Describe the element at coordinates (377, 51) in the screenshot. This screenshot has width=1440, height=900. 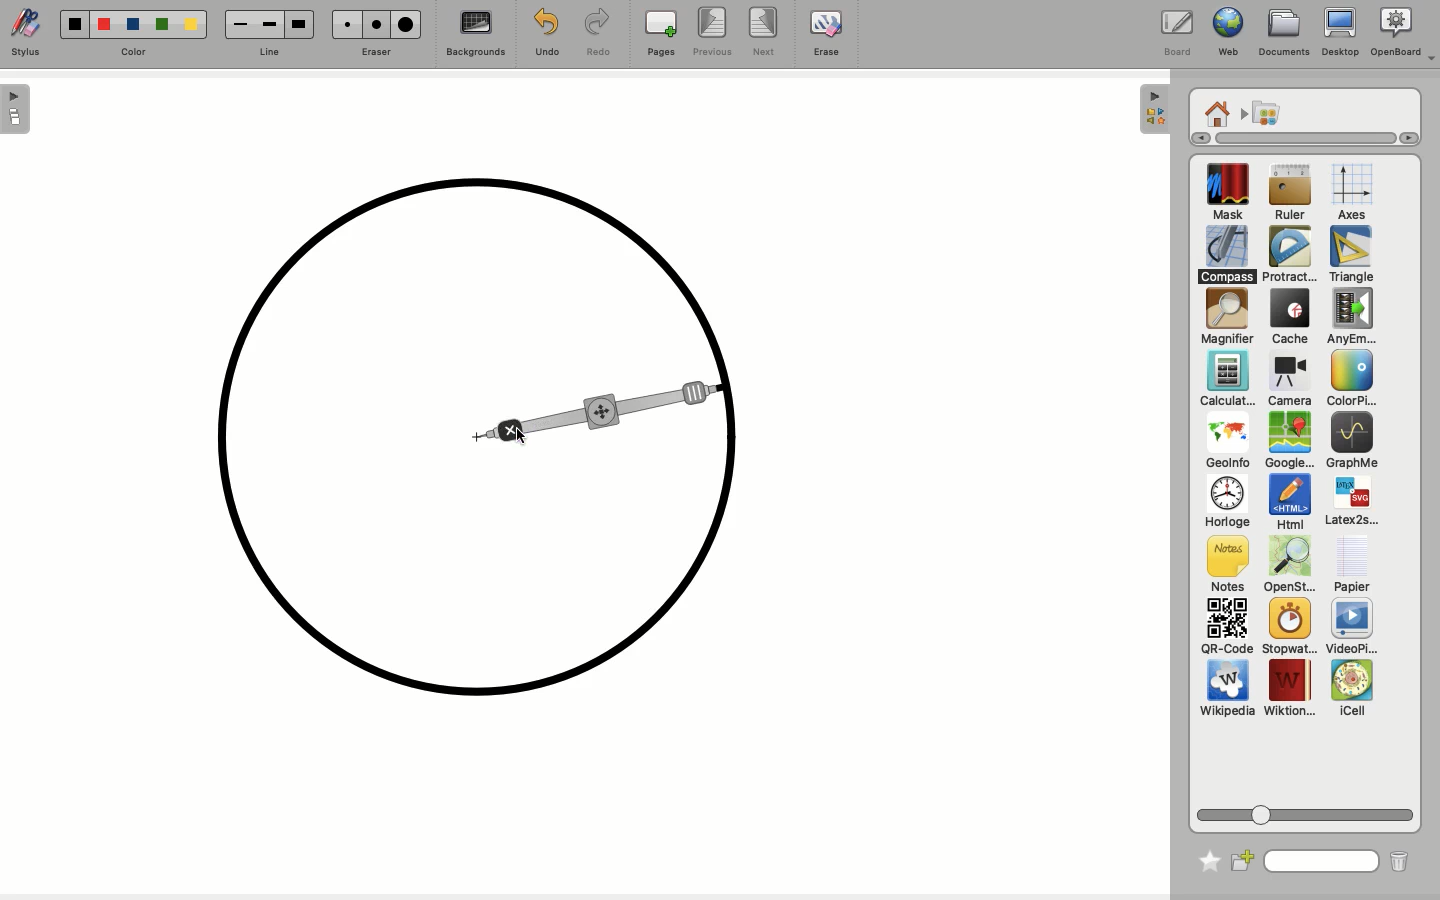
I see `Eraser` at that location.